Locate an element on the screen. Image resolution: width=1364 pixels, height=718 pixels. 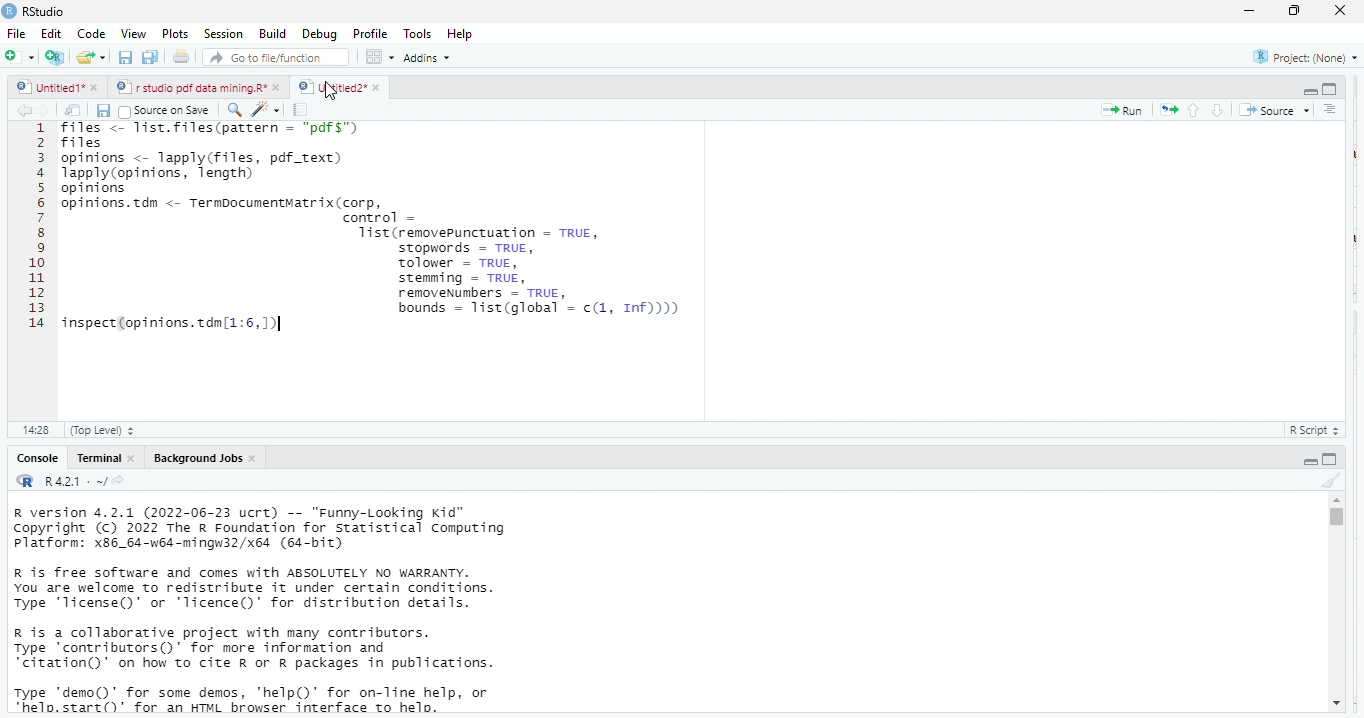
untitled1 is located at coordinates (48, 88).